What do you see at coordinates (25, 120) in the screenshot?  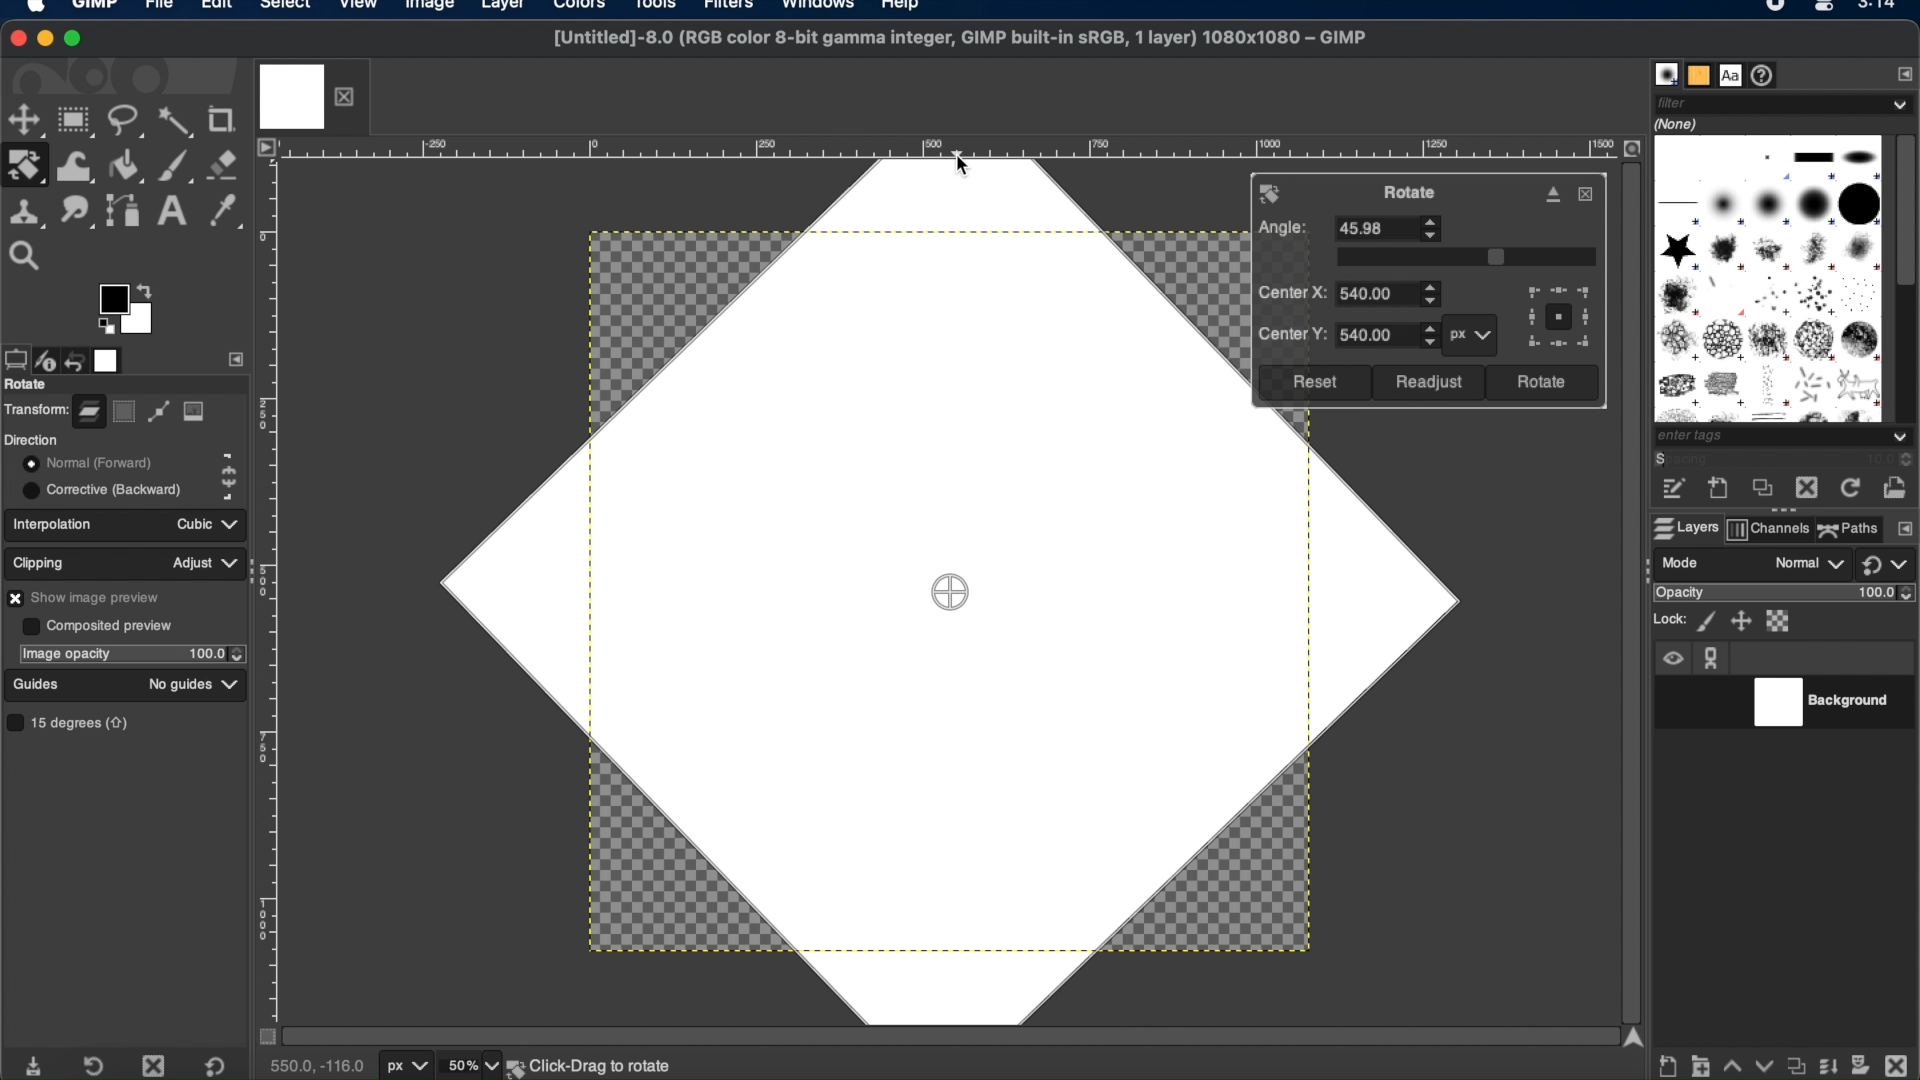 I see `move tool` at bounding box center [25, 120].